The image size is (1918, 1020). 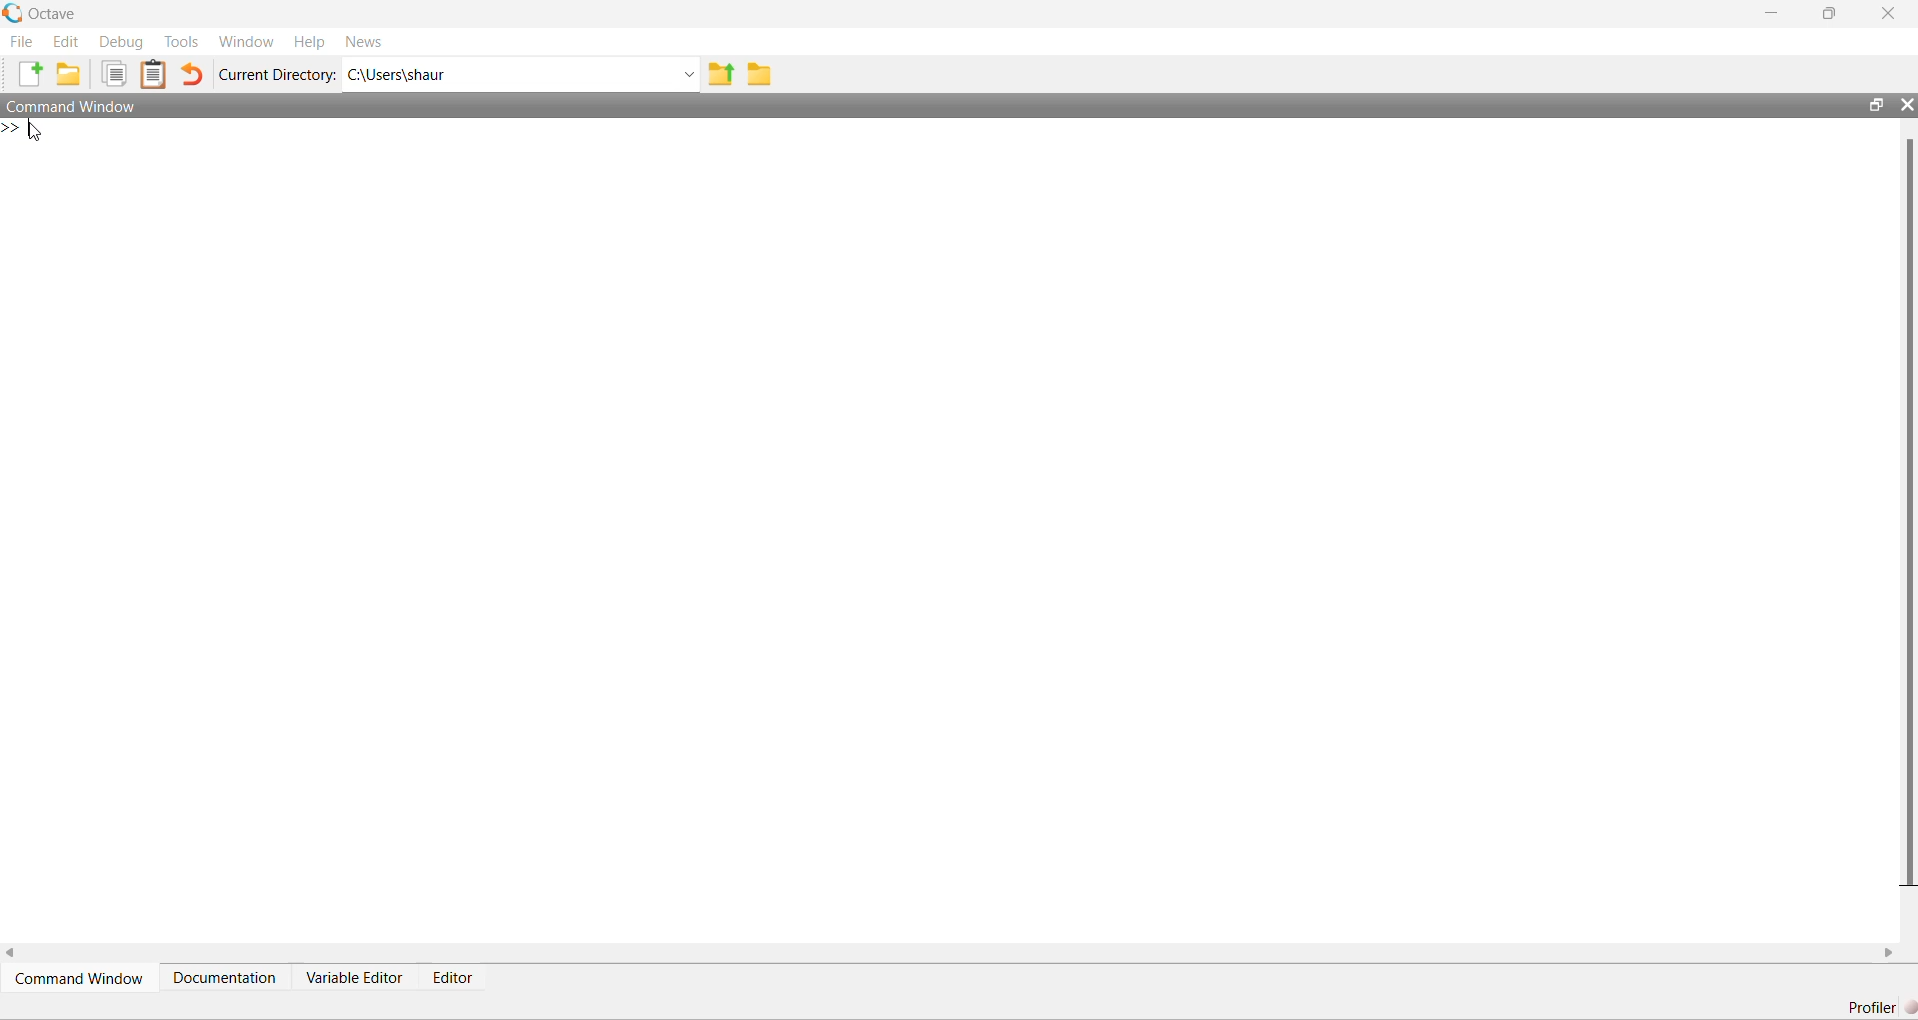 What do you see at coordinates (54, 14) in the screenshot?
I see `octave` at bounding box center [54, 14].